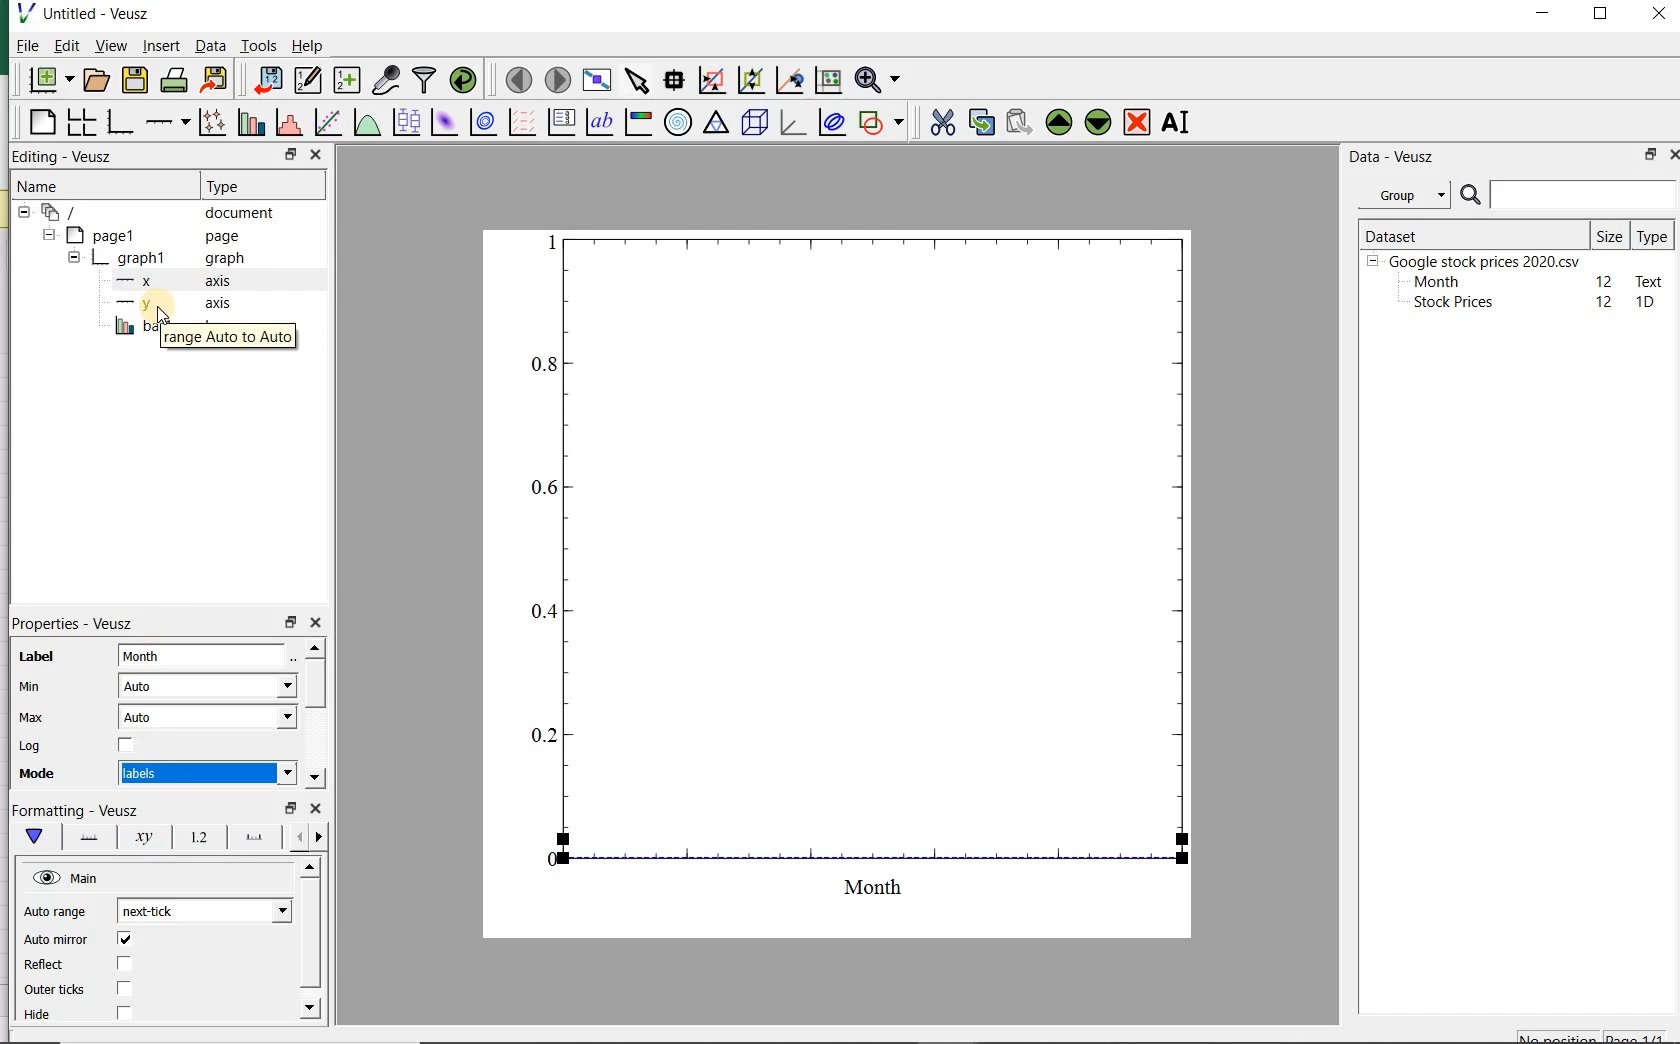 The height and width of the screenshot is (1044, 1680). Describe the element at coordinates (832, 123) in the screenshot. I see `plot covariance ellipses` at that location.